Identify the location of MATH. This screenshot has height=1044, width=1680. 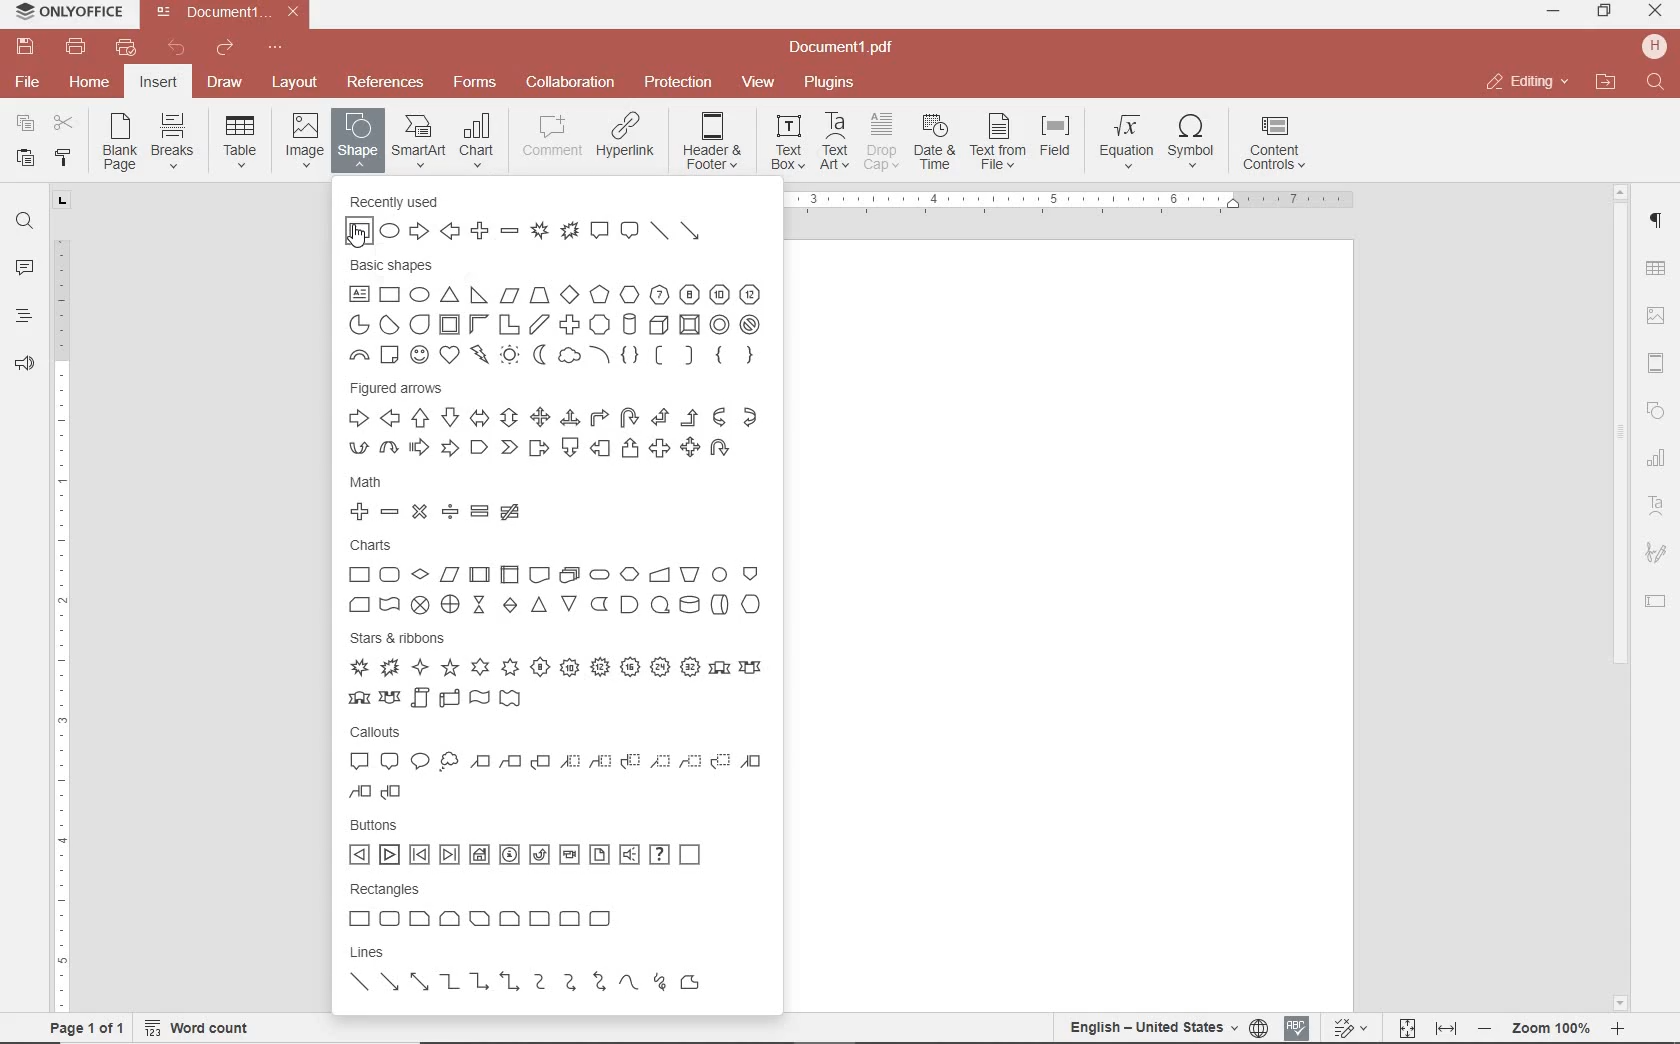
(497, 501).